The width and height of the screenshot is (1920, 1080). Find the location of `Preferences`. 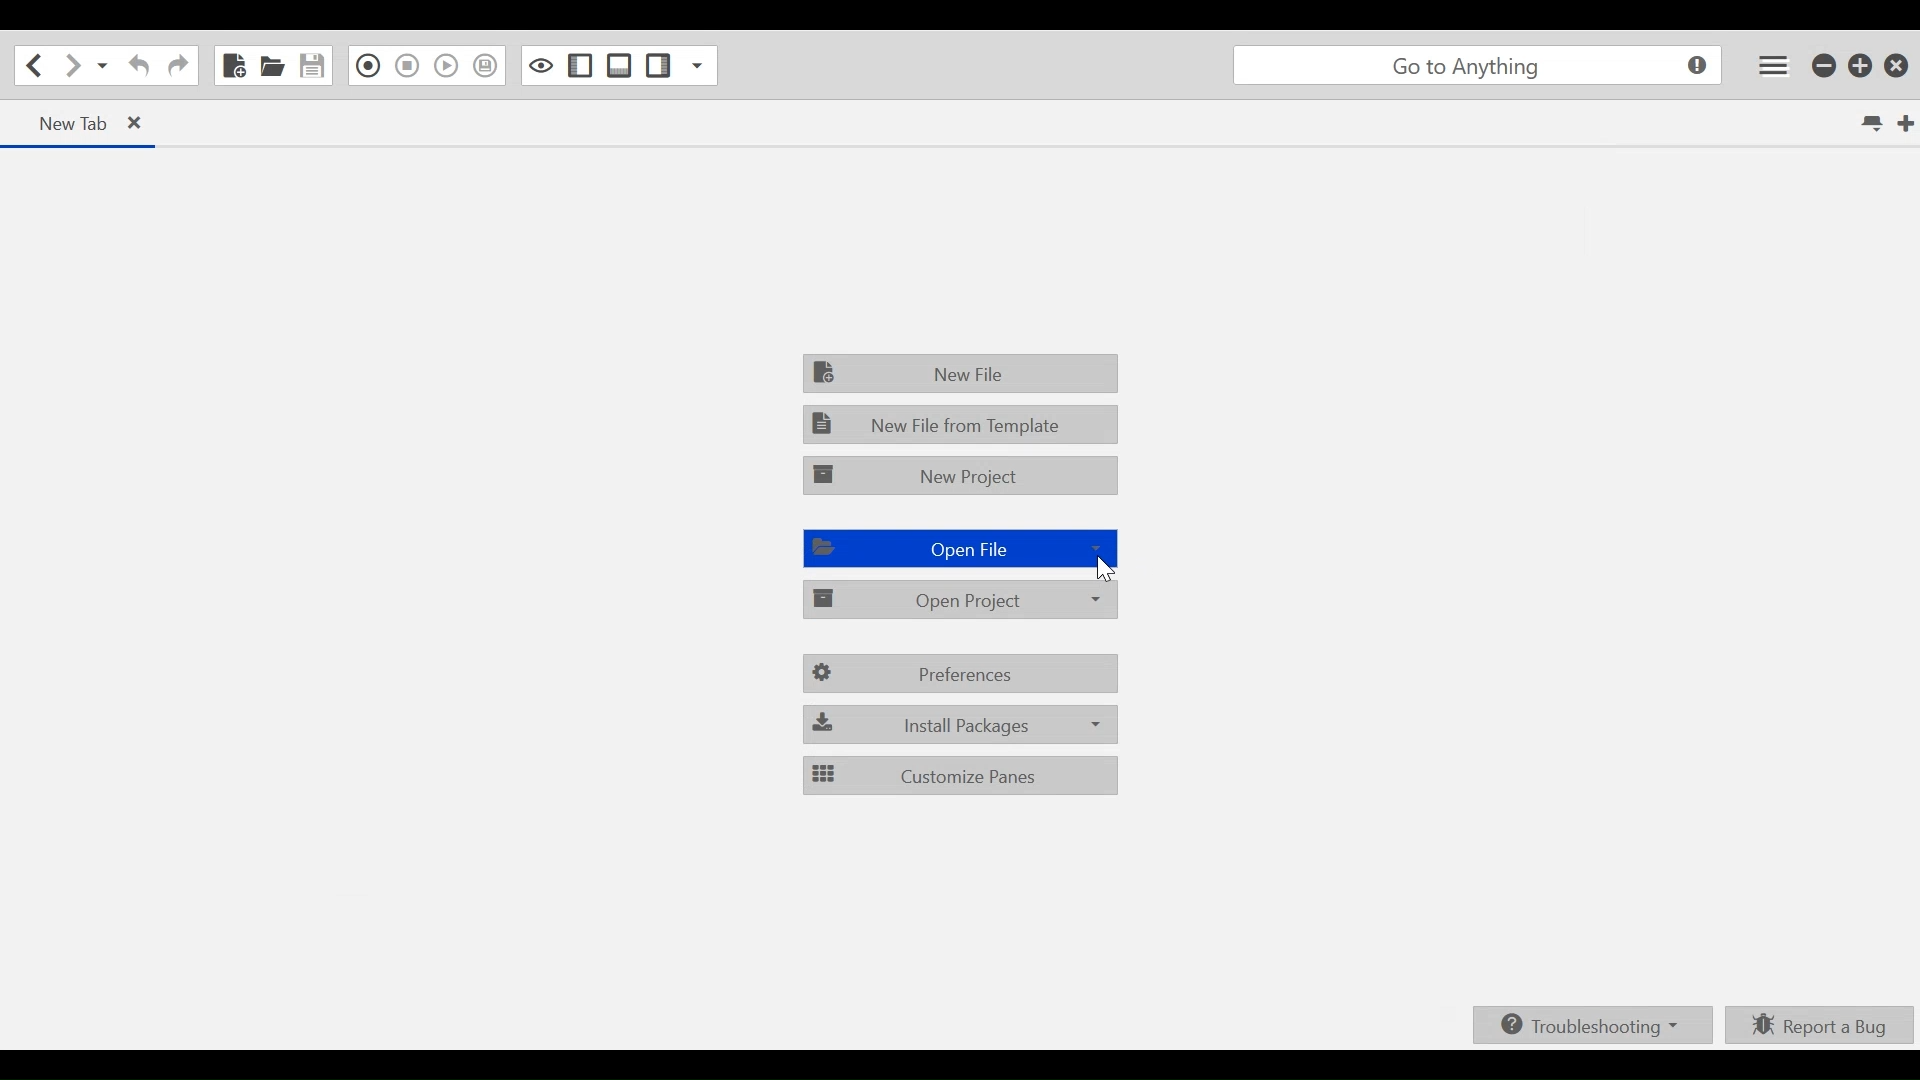

Preferences is located at coordinates (961, 674).